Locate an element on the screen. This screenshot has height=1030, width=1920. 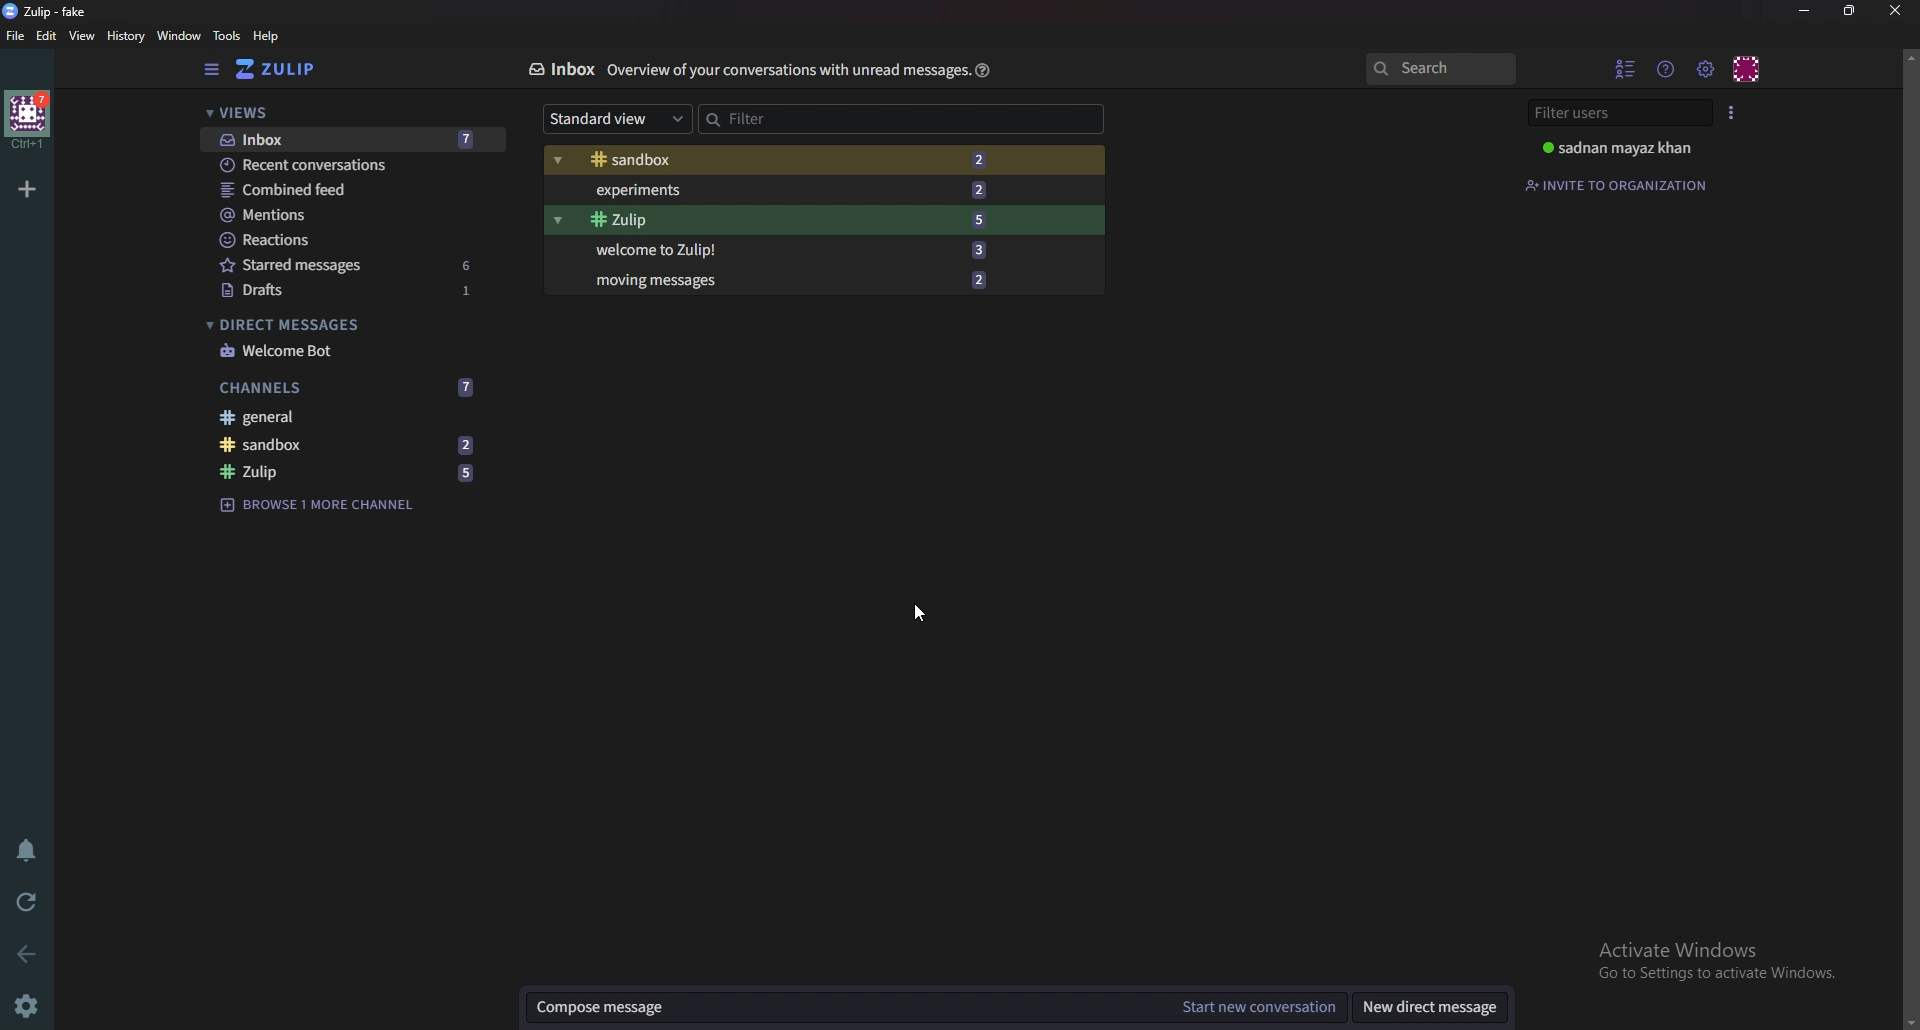
User list style is located at coordinates (1736, 113).